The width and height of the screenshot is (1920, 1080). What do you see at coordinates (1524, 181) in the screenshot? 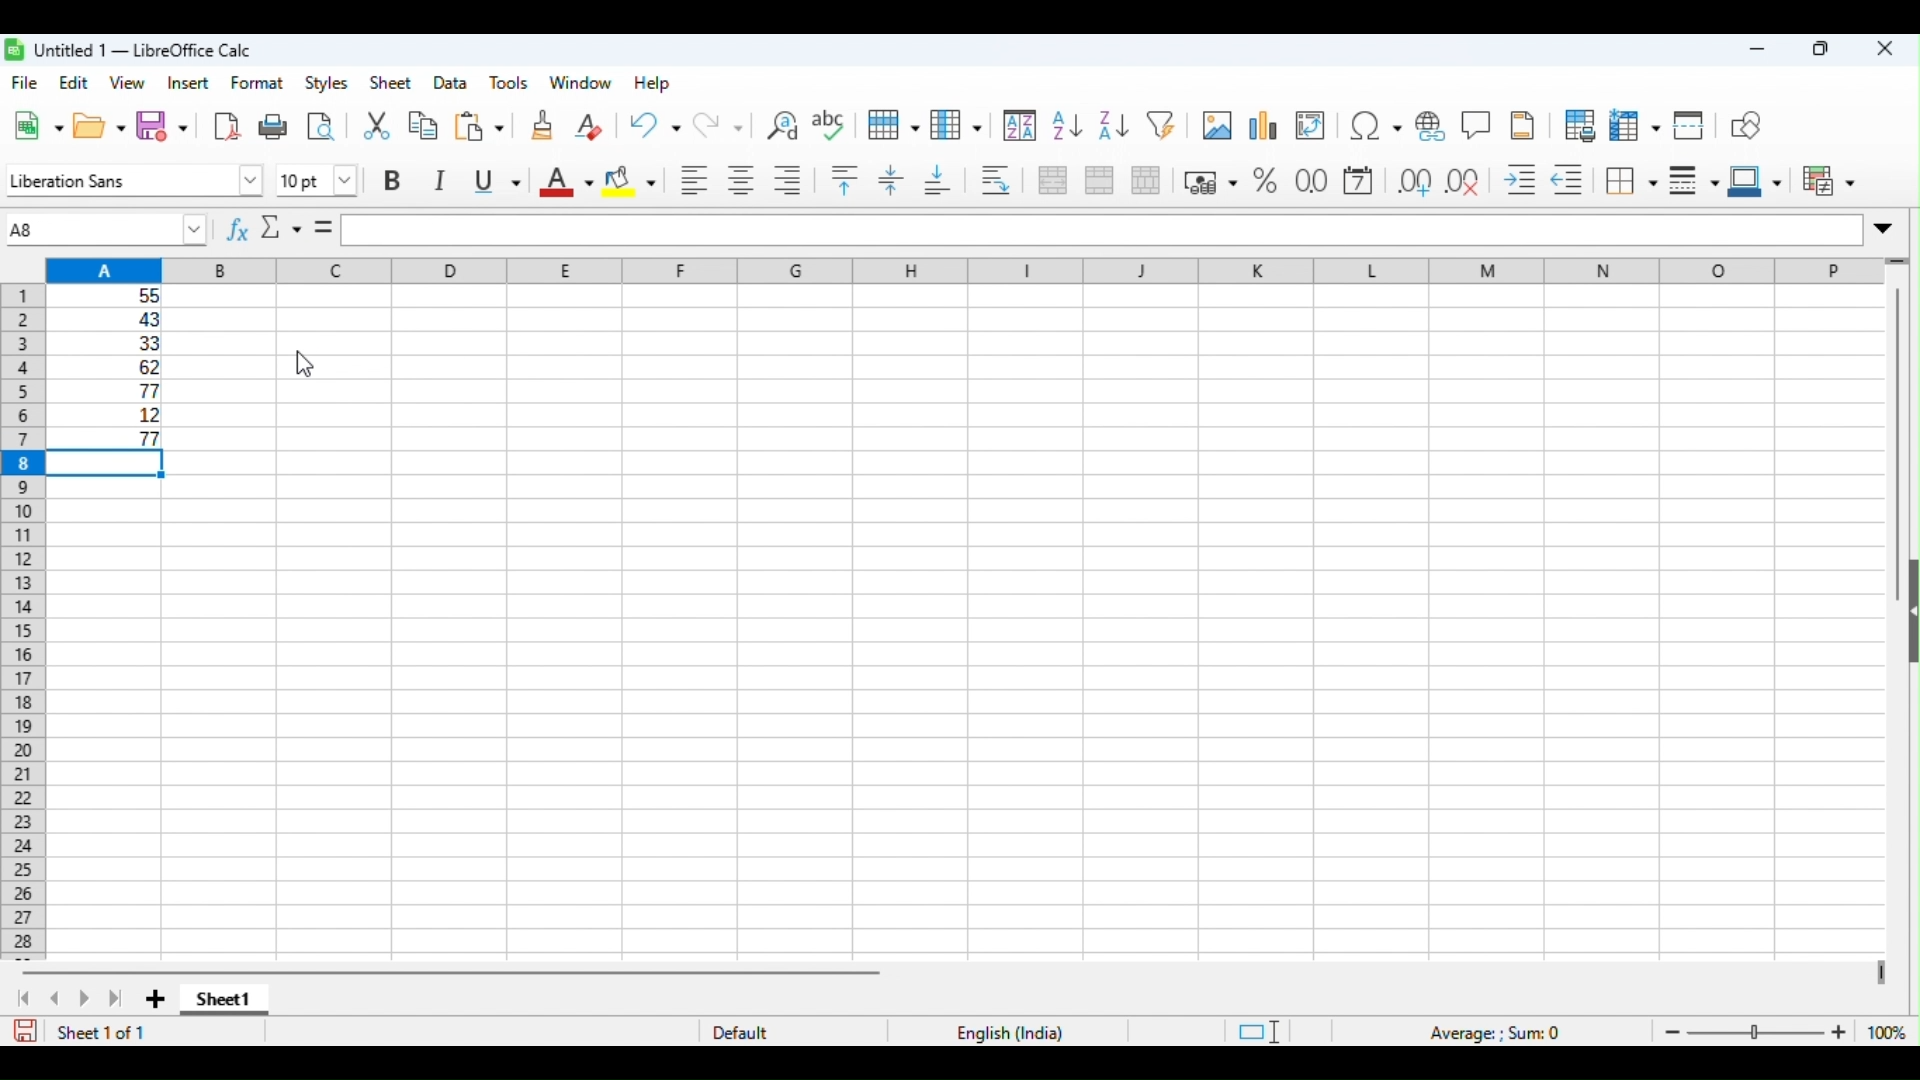
I see `increase indent` at bounding box center [1524, 181].